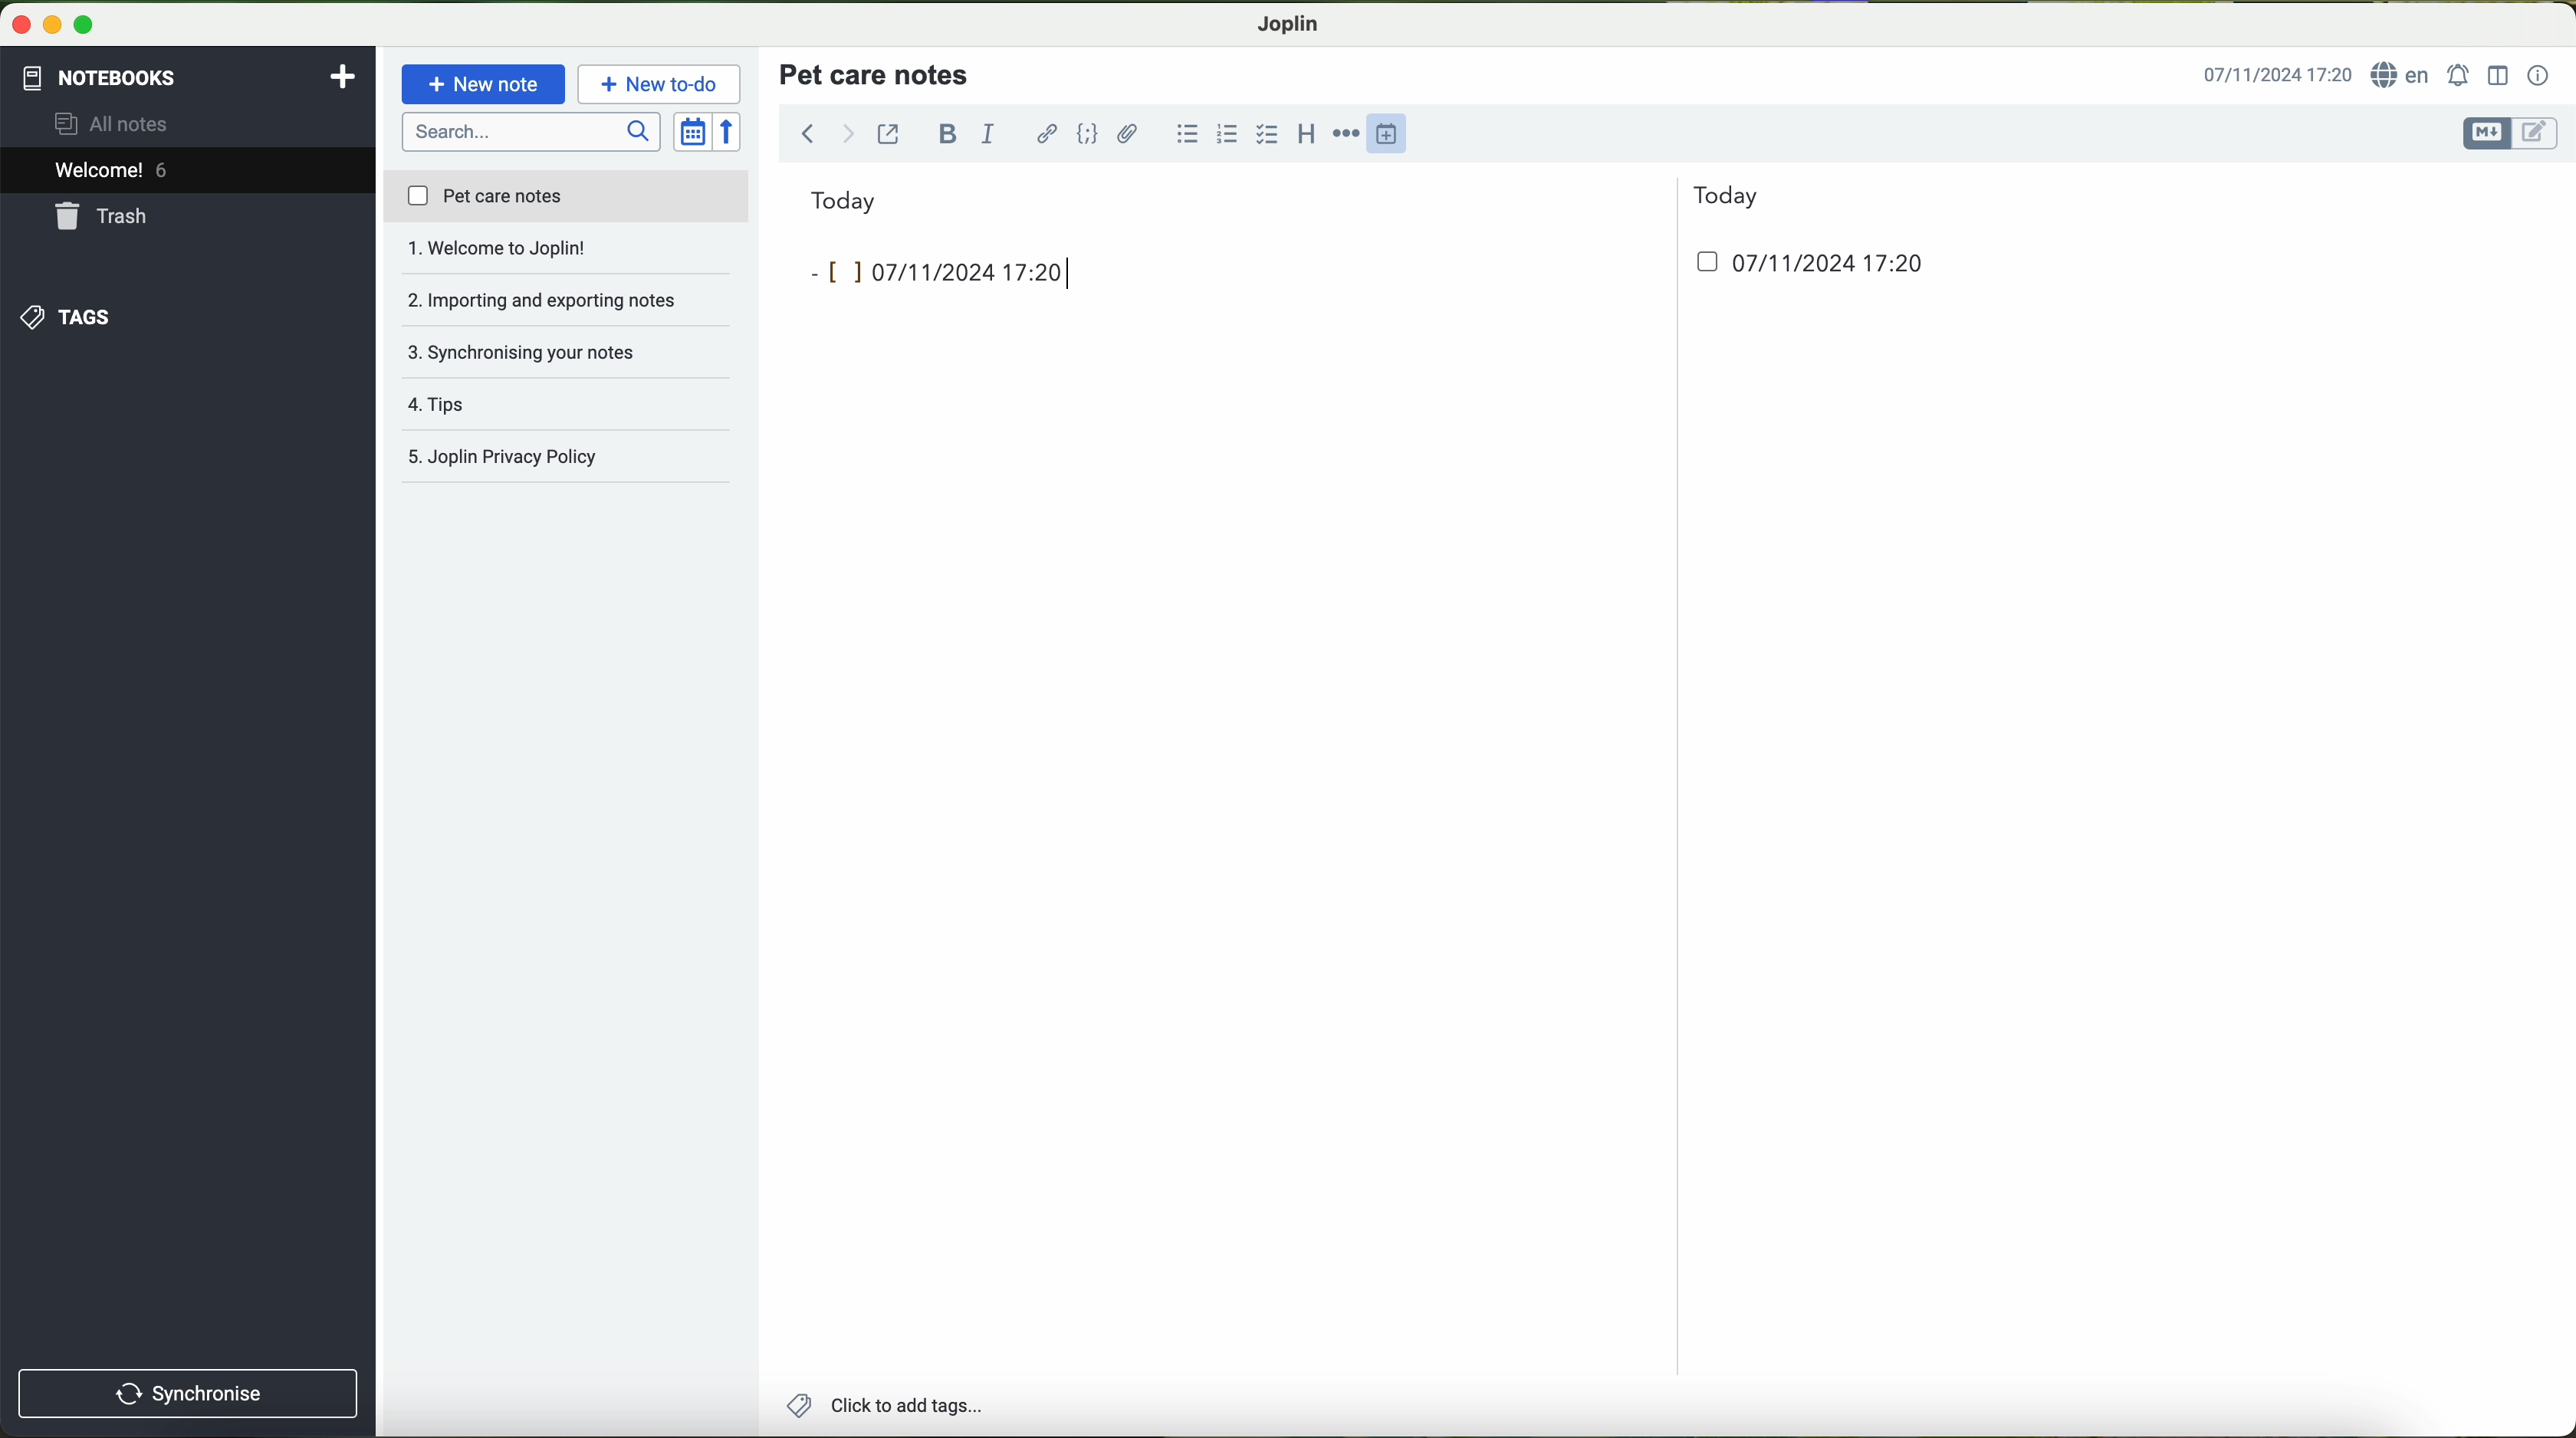 This screenshot has width=2576, height=1438. I want to click on notebooks, so click(97, 74).